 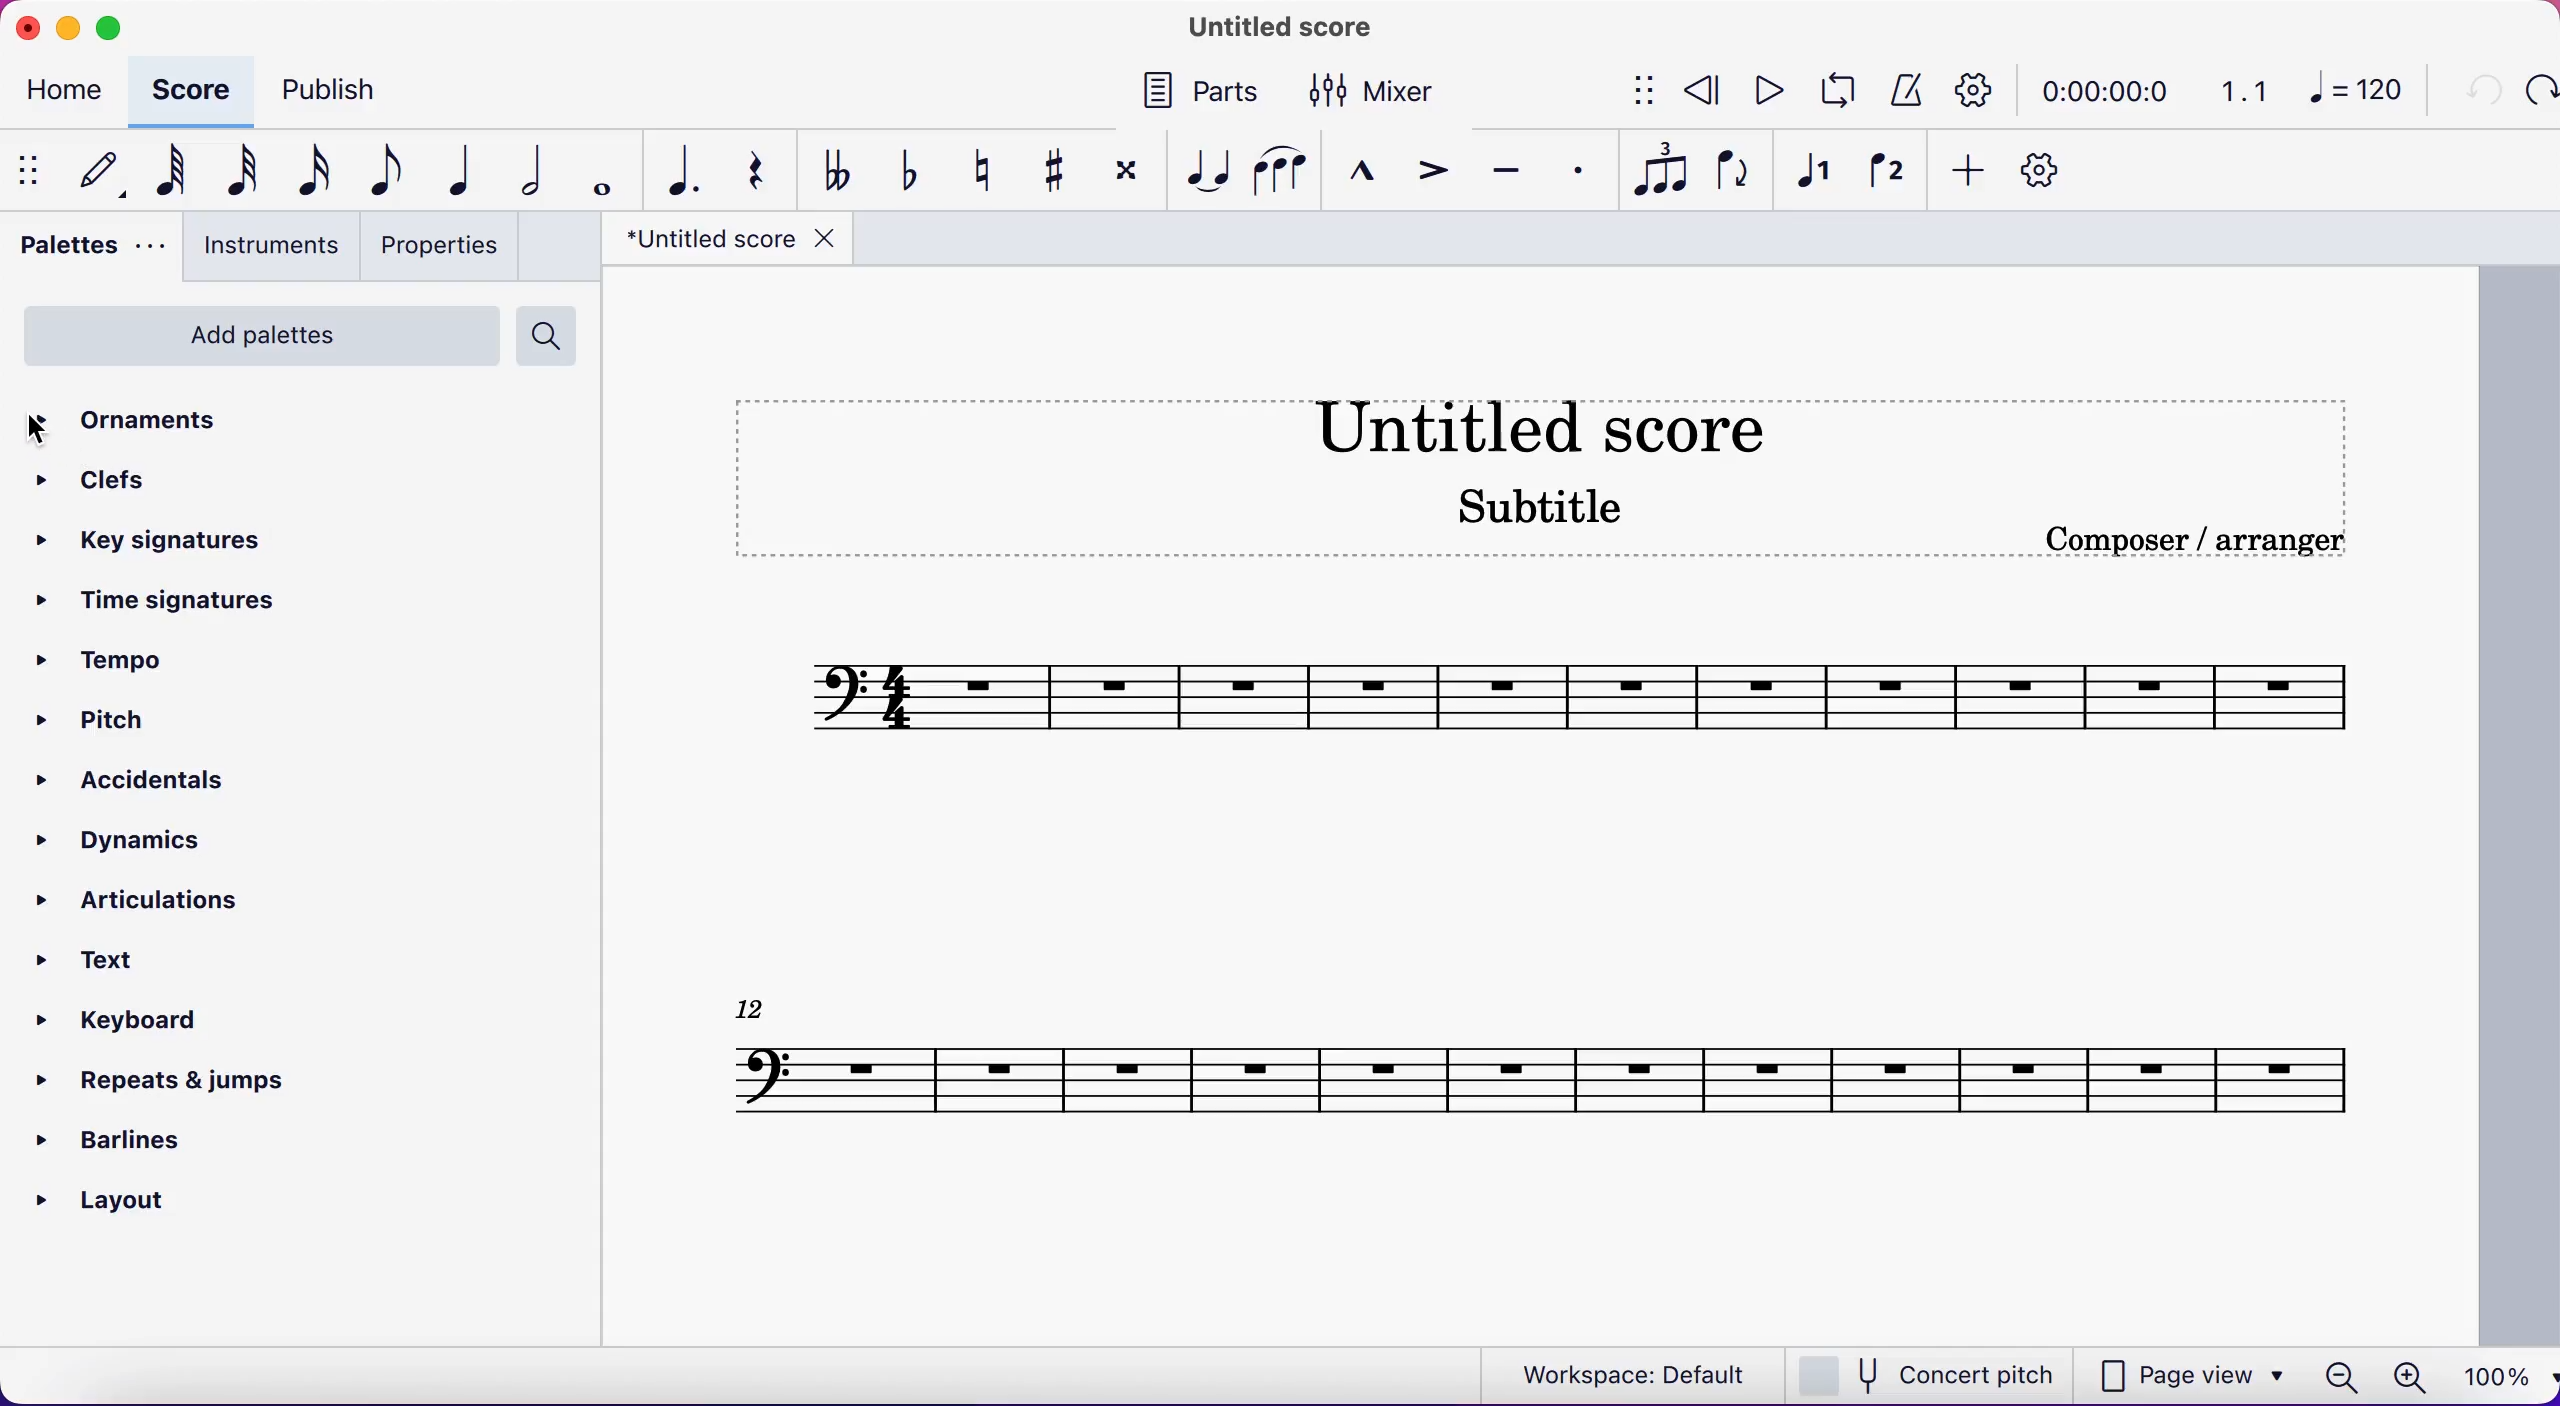 What do you see at coordinates (2478, 93) in the screenshot?
I see `undo` at bounding box center [2478, 93].